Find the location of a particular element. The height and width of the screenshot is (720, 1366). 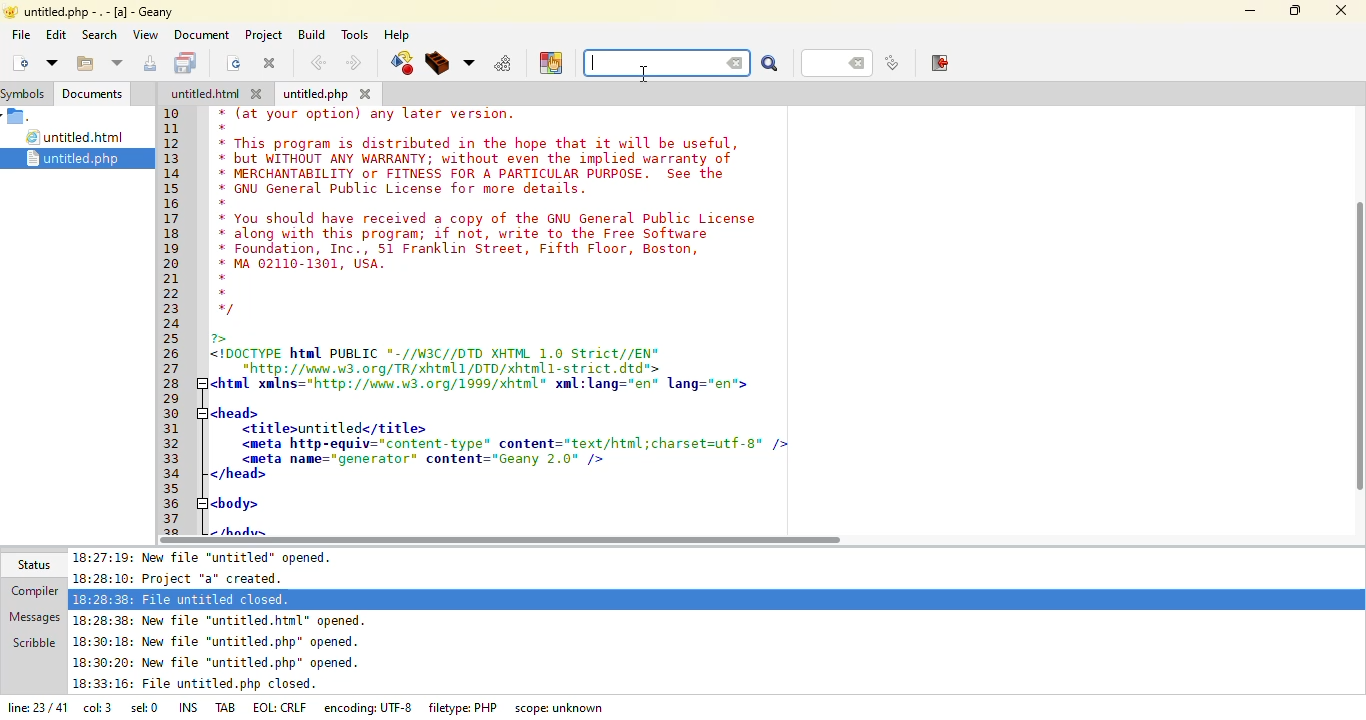

37 is located at coordinates (174, 519).